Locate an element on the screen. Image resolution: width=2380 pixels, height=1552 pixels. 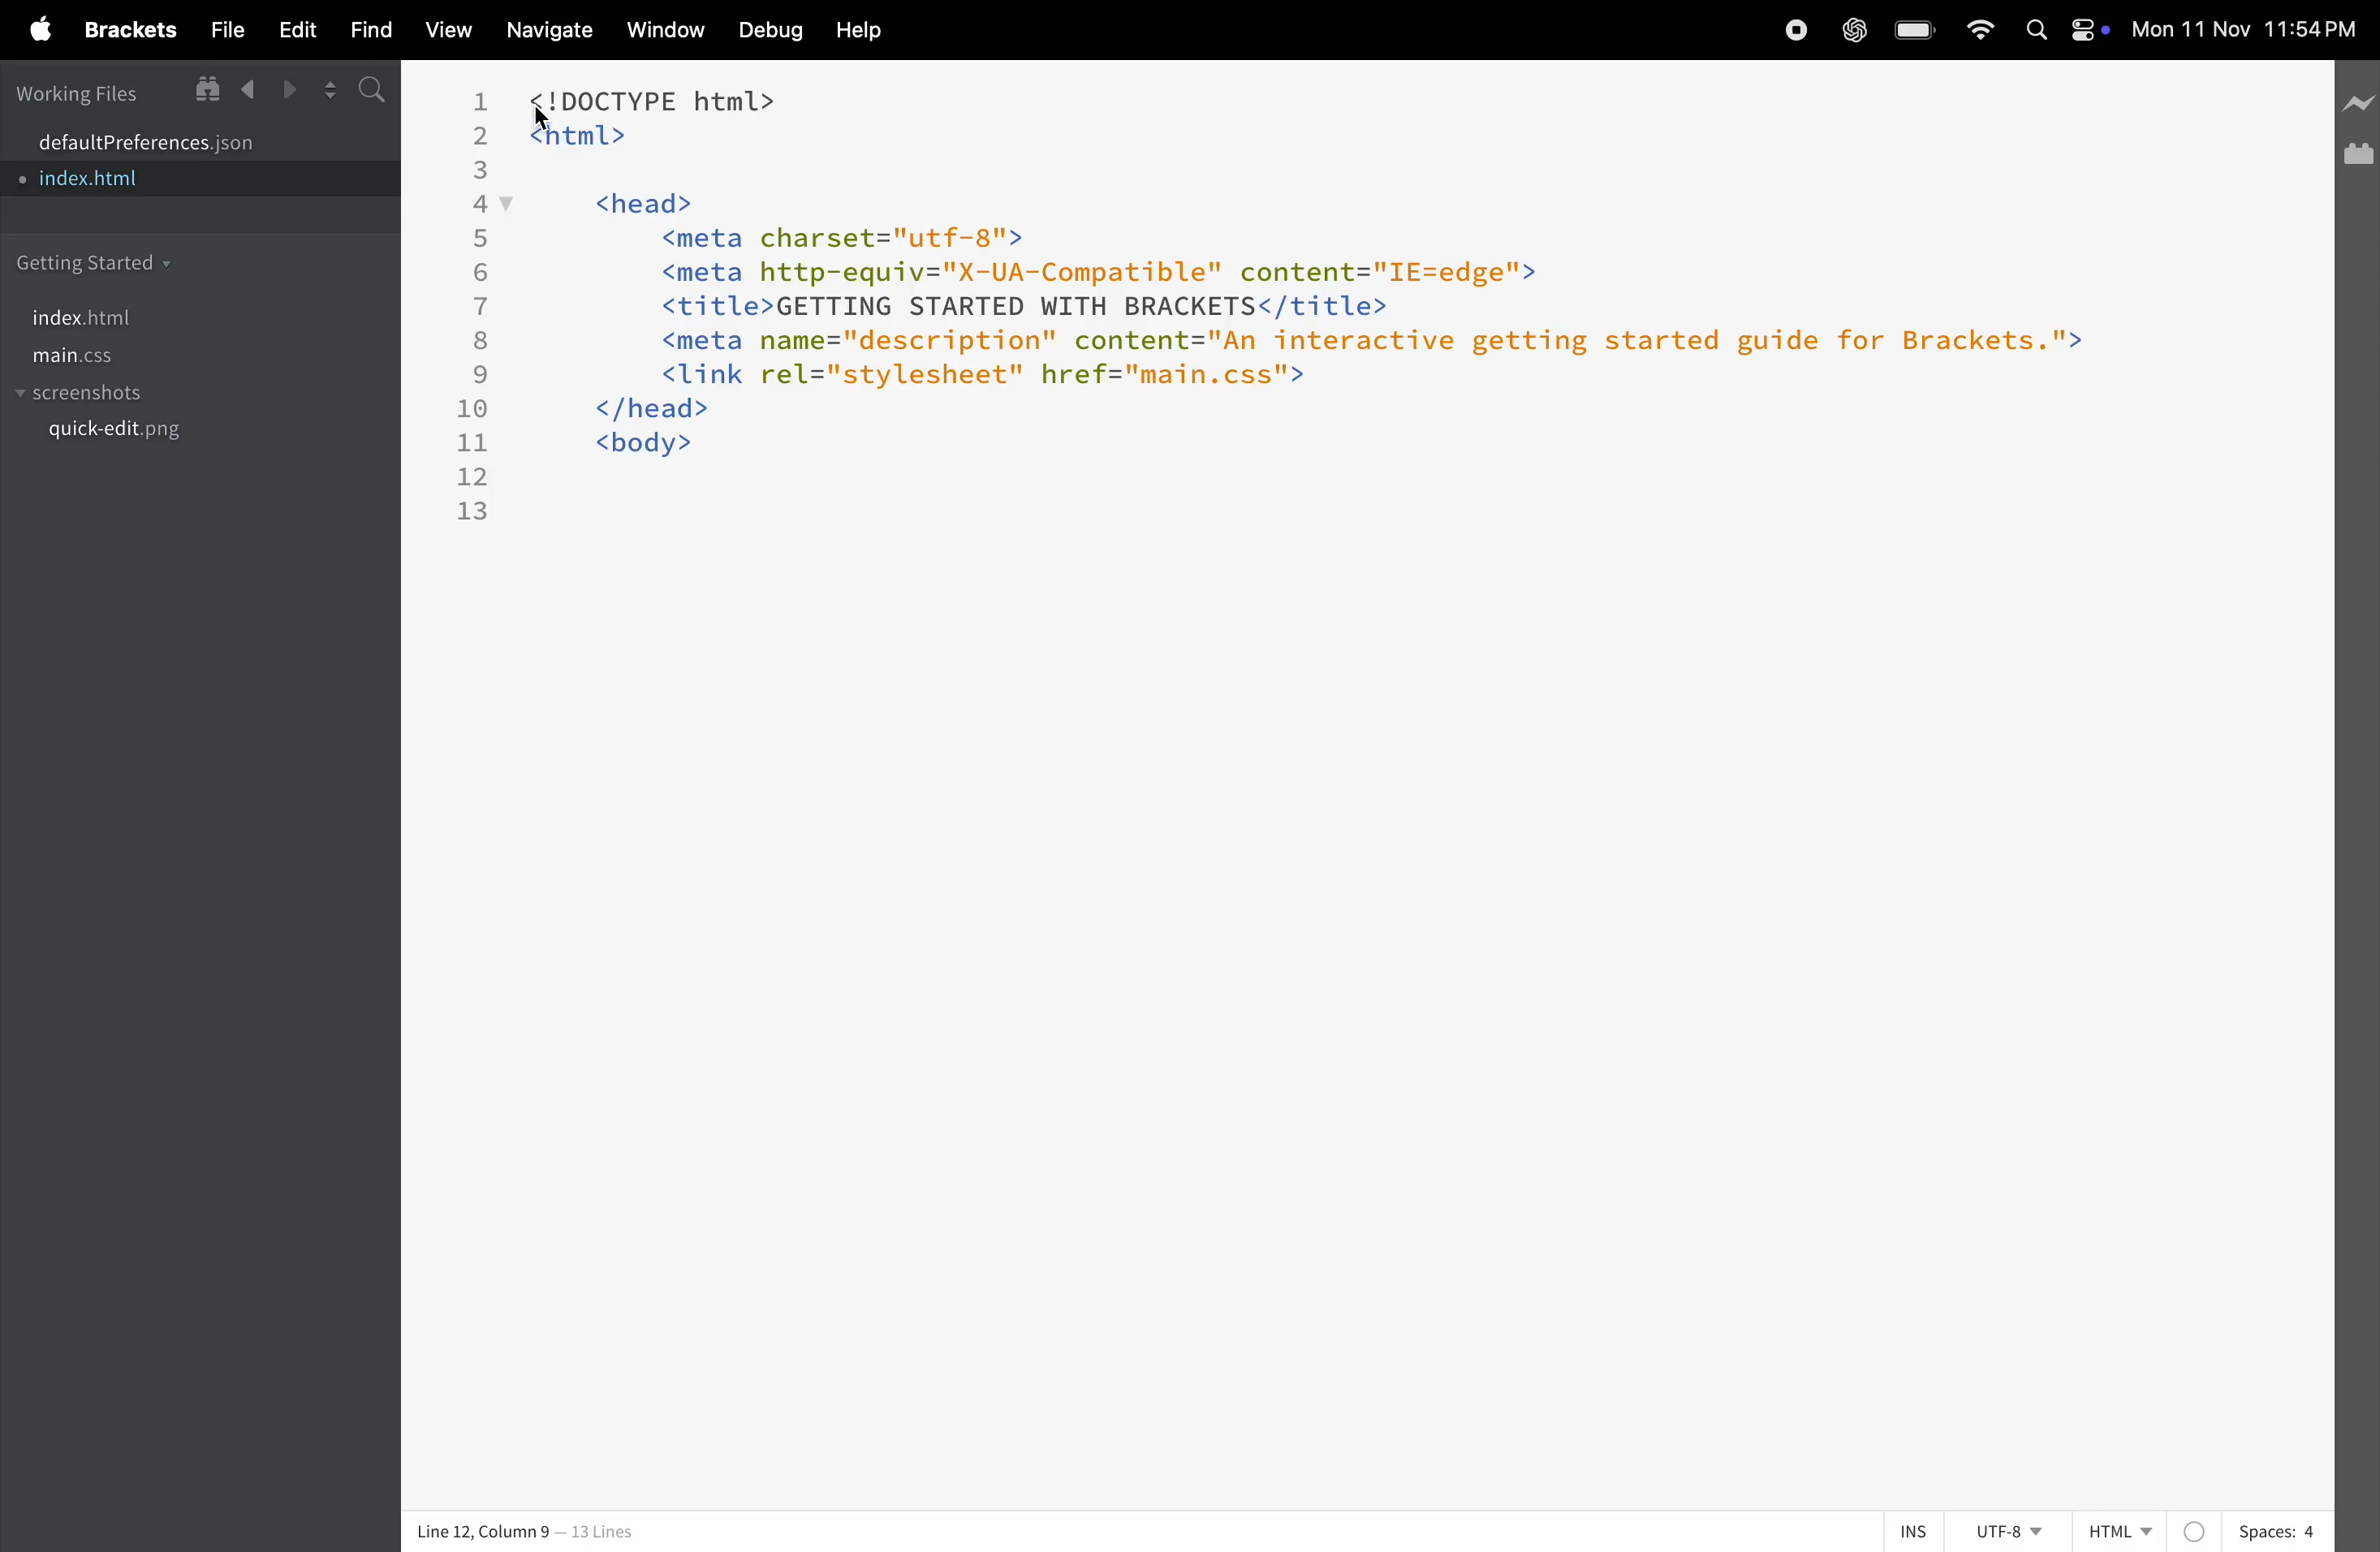
index.html is located at coordinates (170, 180).